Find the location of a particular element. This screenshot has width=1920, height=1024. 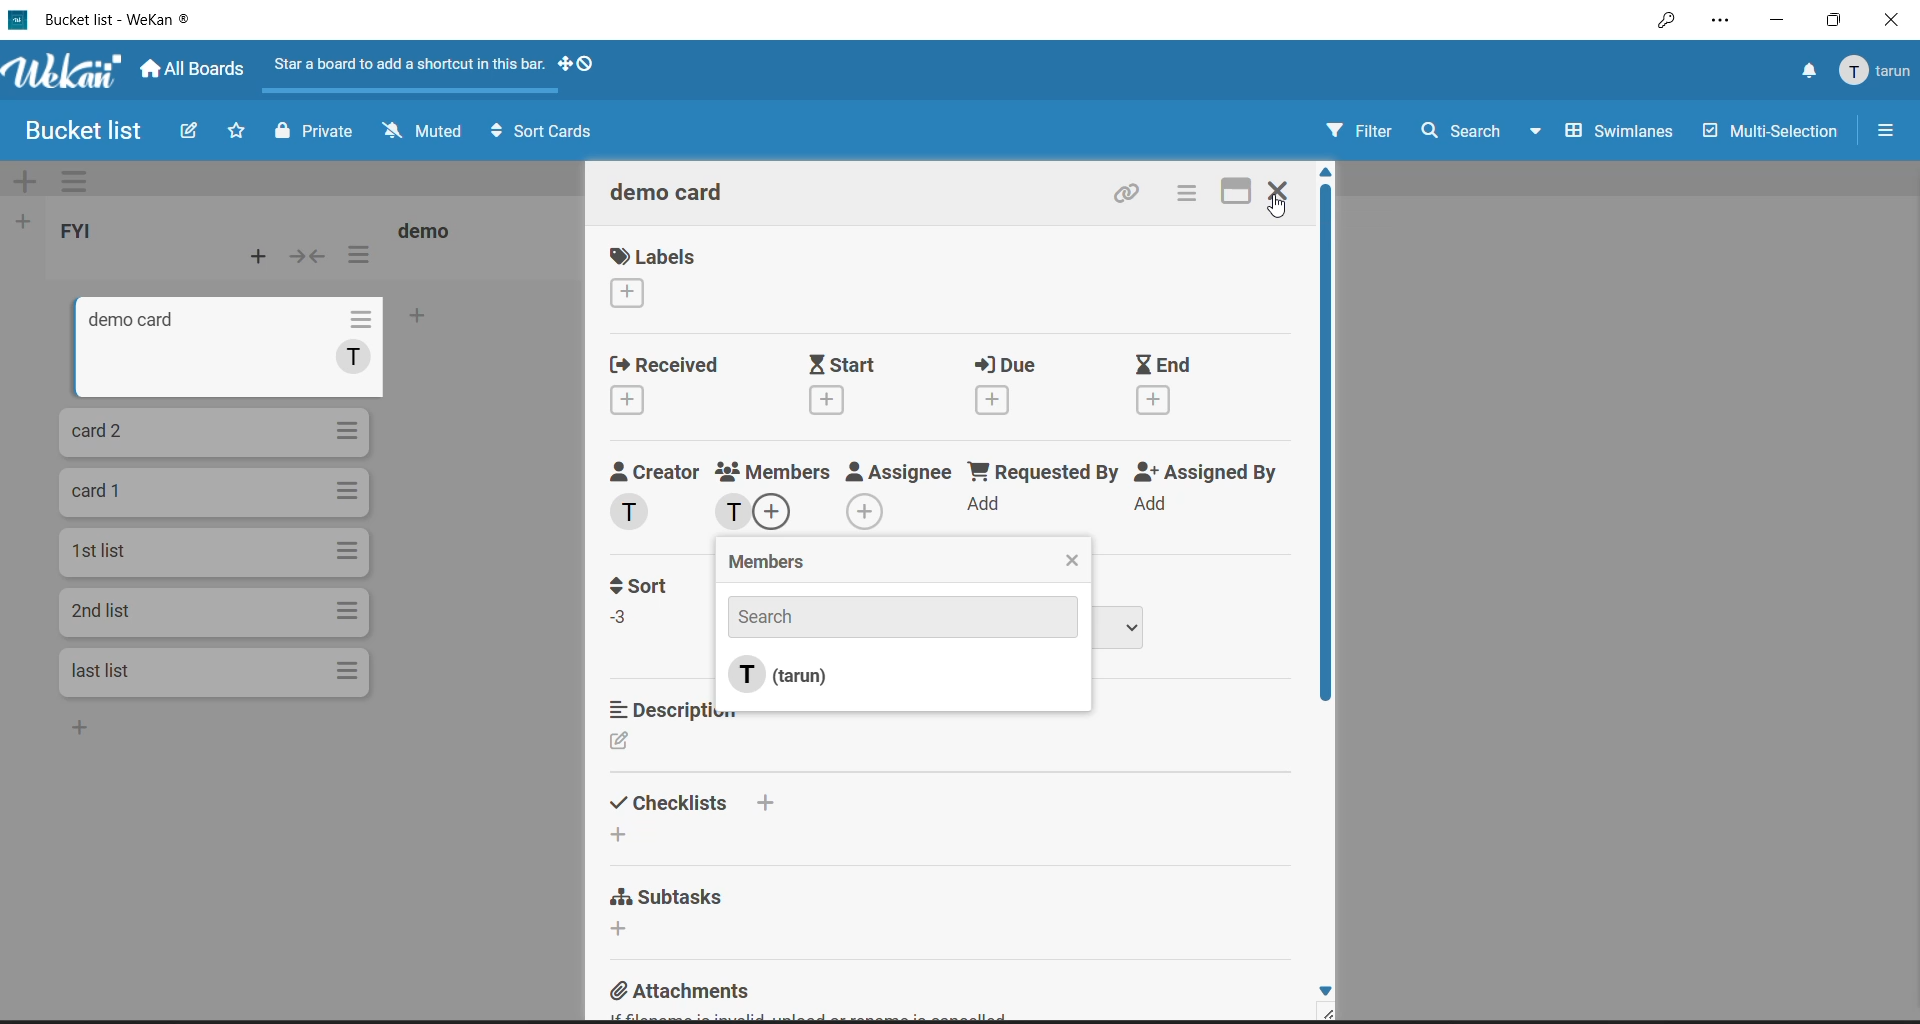

add checklist is located at coordinates (616, 833).